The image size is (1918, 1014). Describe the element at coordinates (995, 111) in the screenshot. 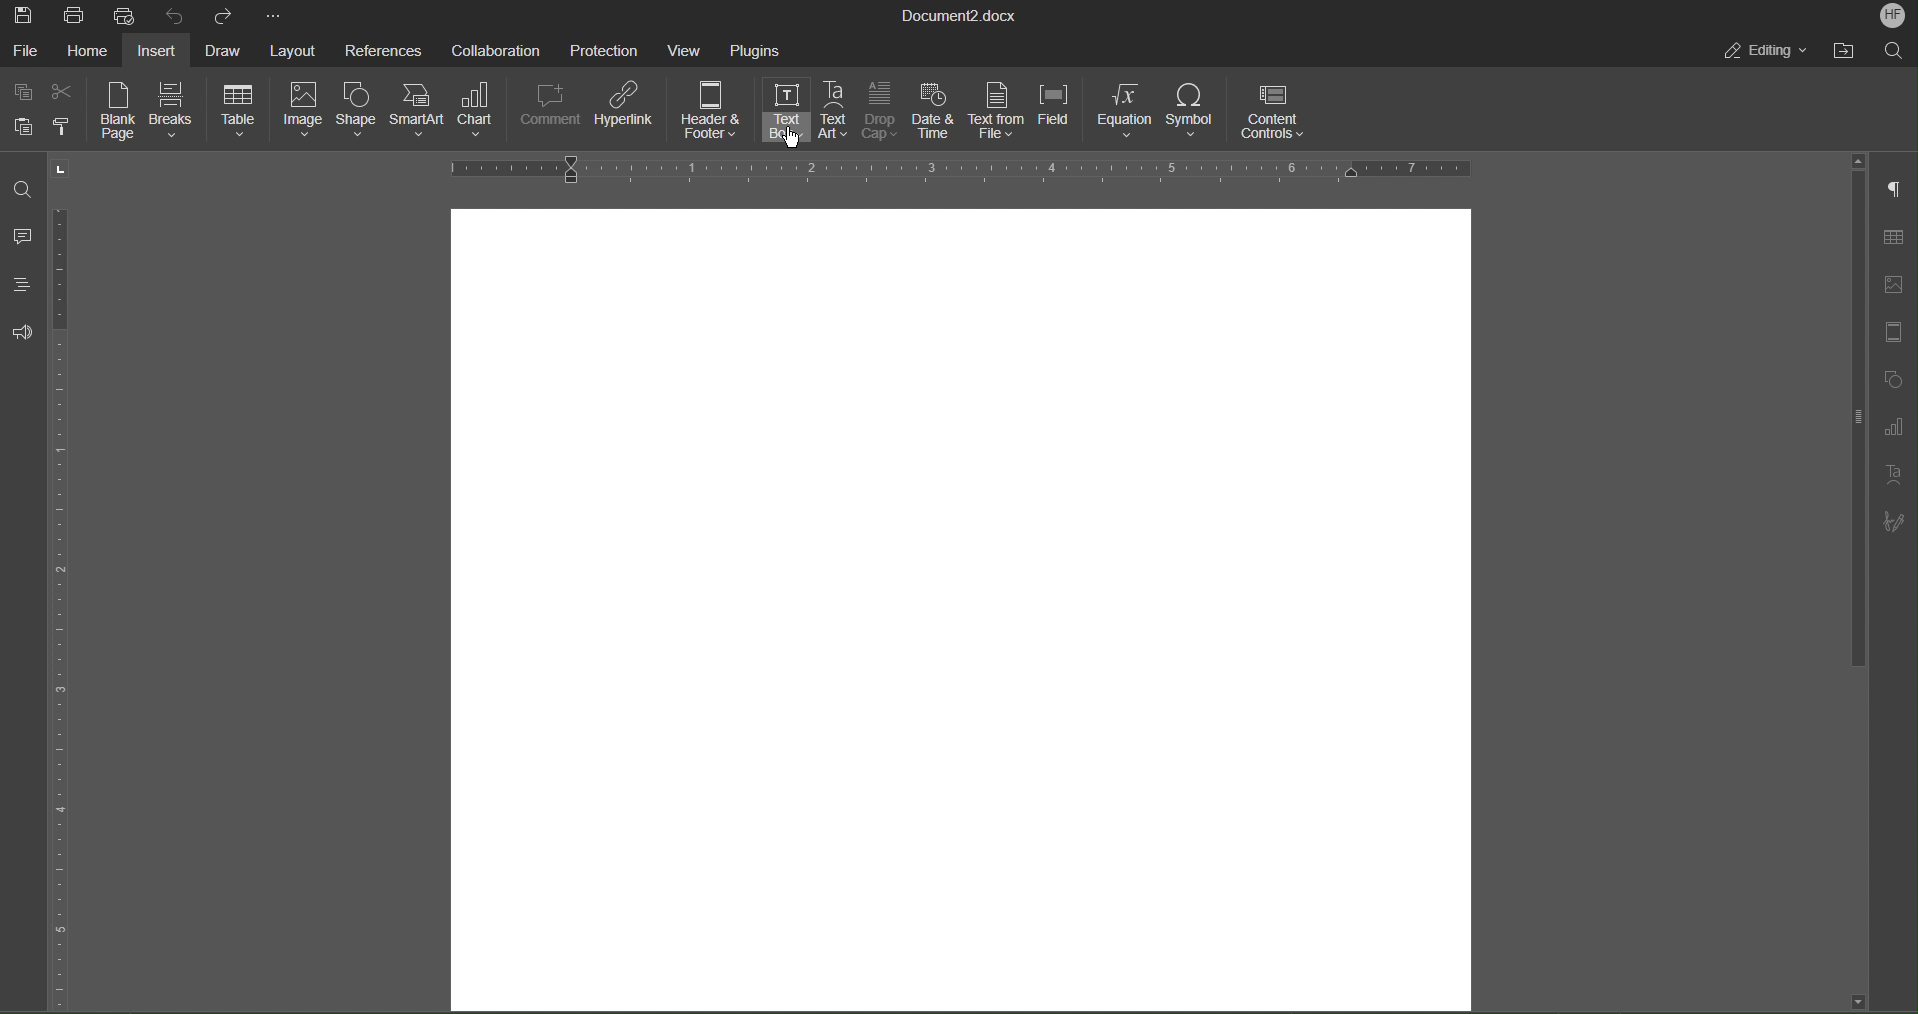

I see `Text from File` at that location.